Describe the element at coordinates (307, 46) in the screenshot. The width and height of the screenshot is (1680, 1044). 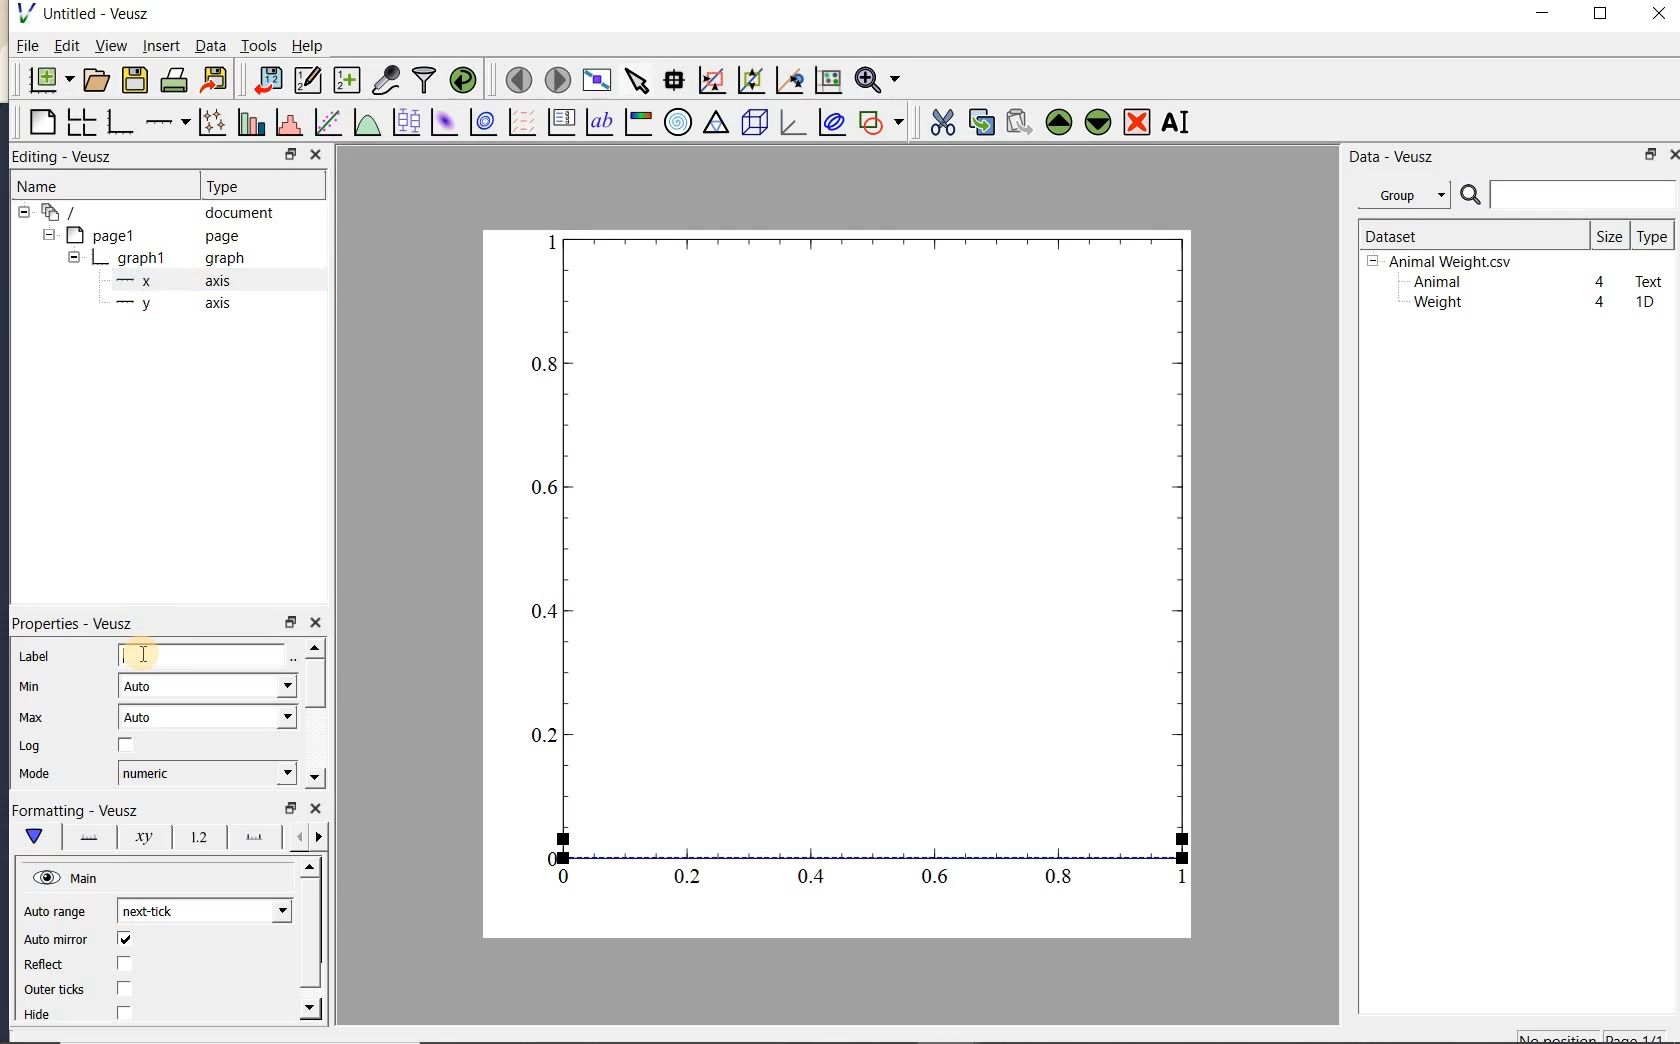
I see `Help` at that location.